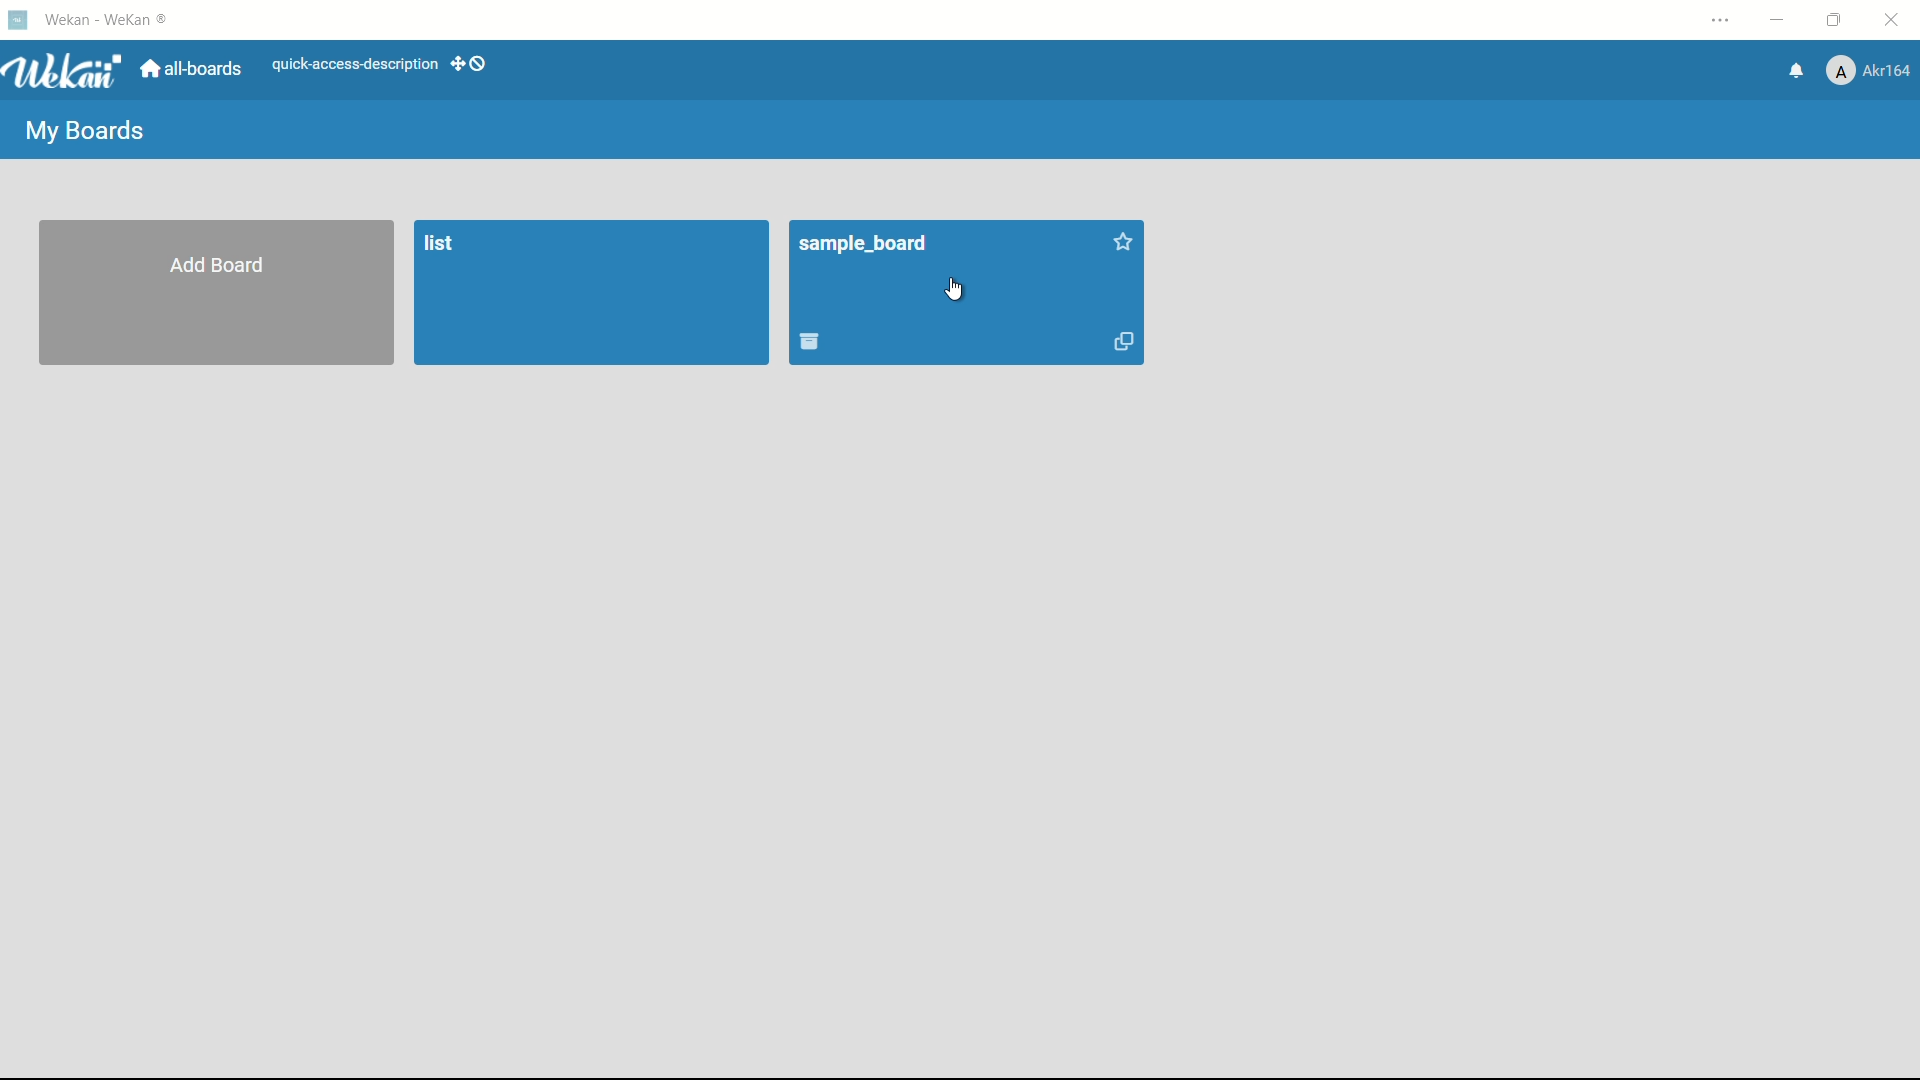 This screenshot has width=1920, height=1080. What do you see at coordinates (812, 343) in the screenshot?
I see `move board to archive` at bounding box center [812, 343].